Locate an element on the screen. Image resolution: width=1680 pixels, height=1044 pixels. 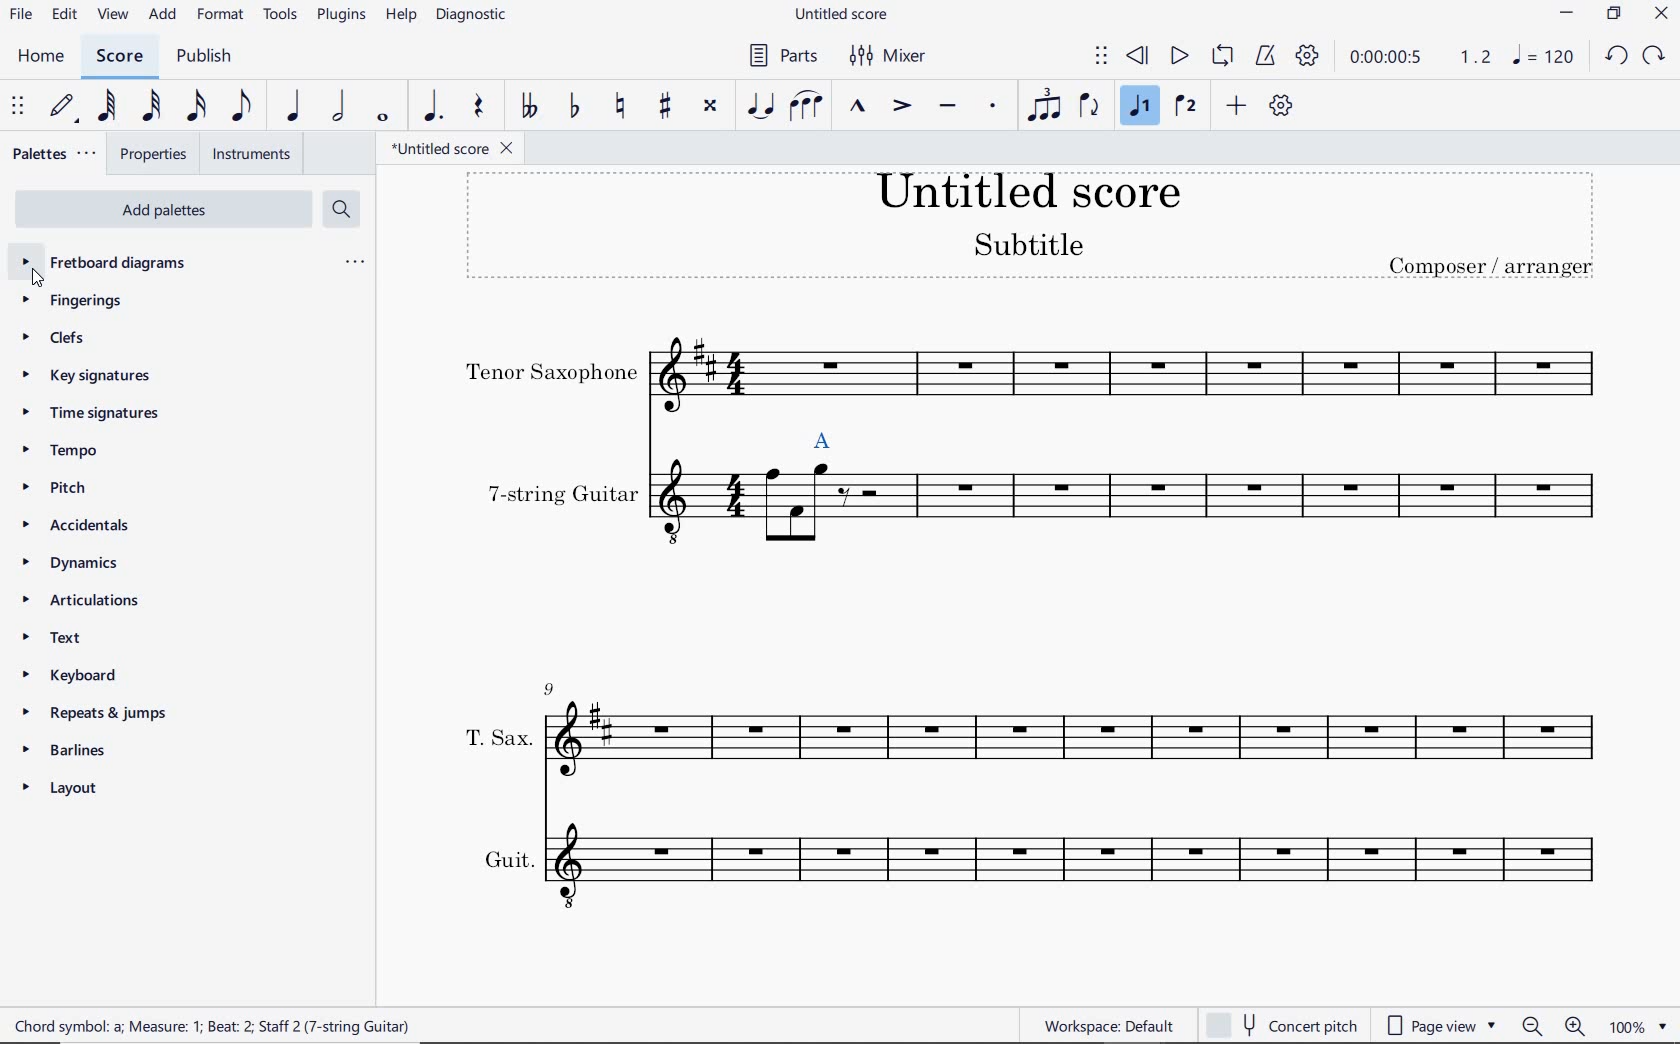
ARTICULATIONS is located at coordinates (87, 598).